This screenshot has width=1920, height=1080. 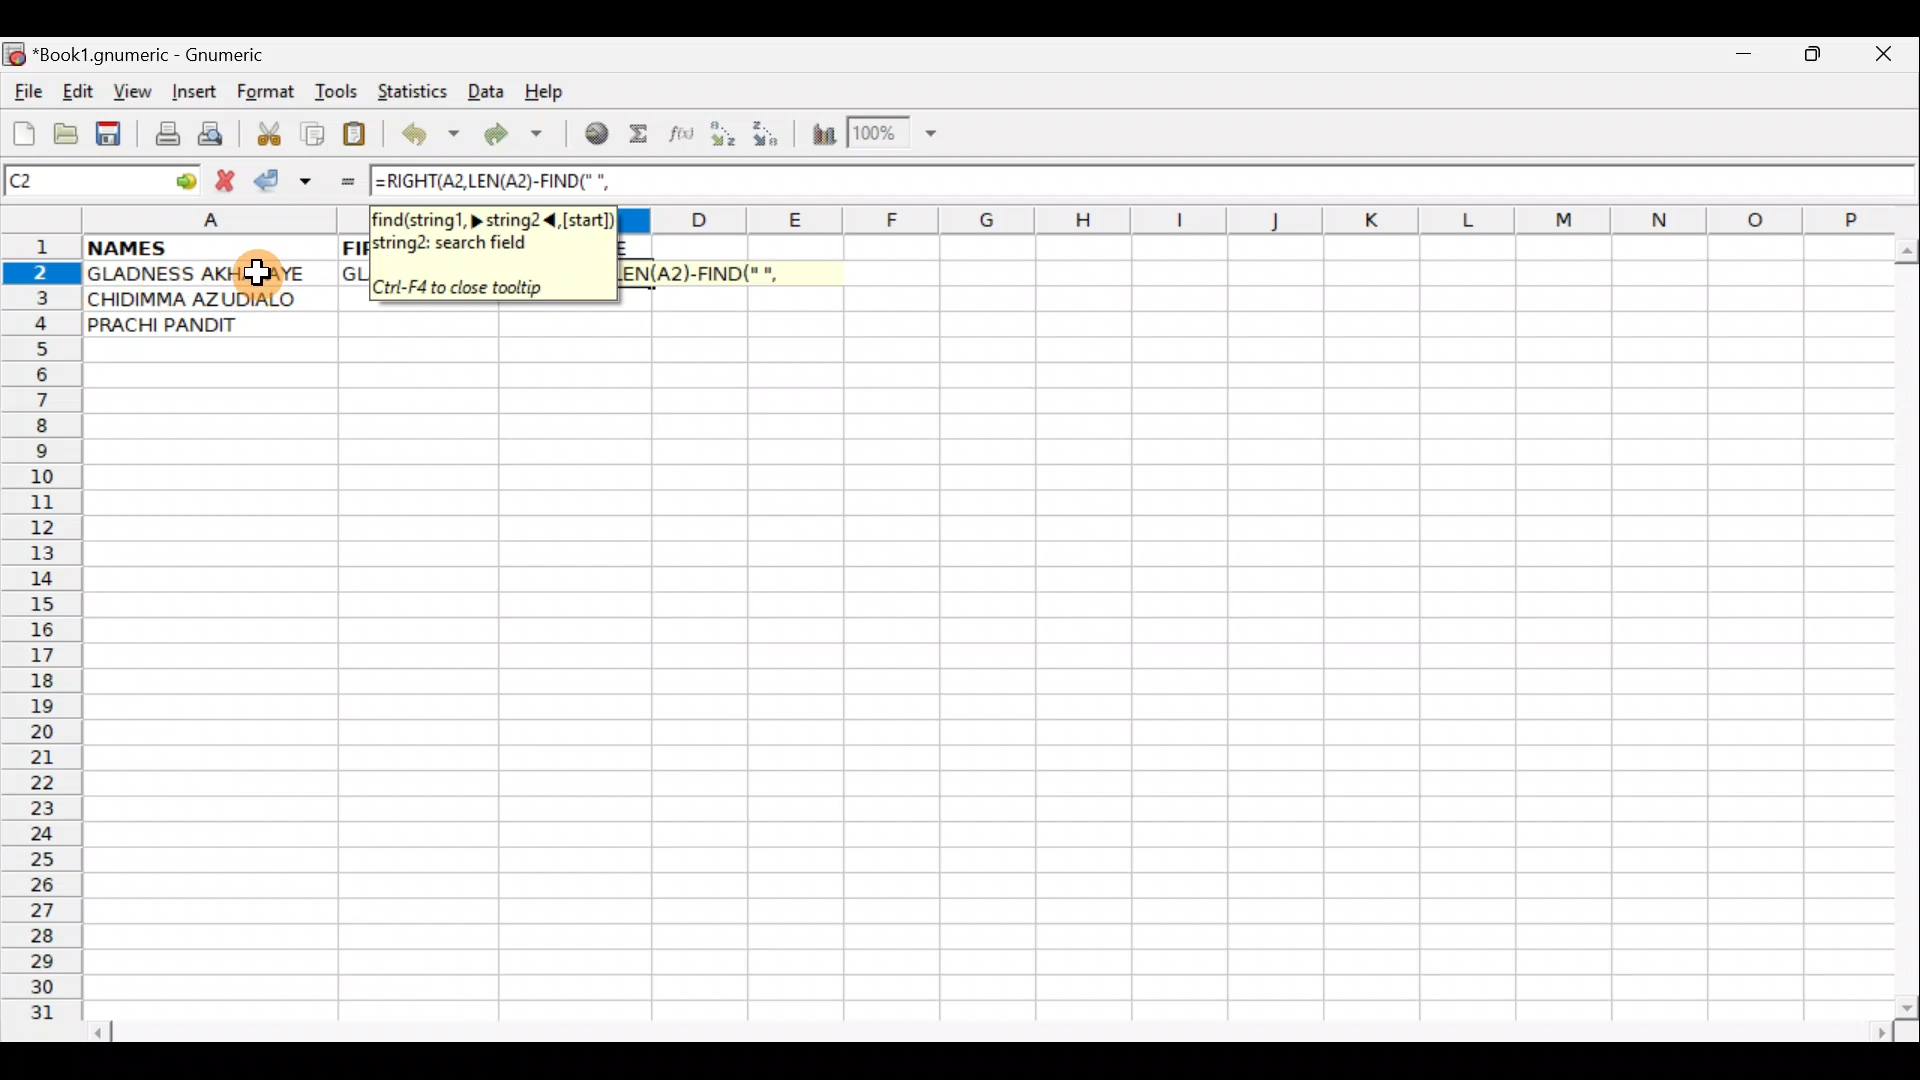 I want to click on NAMES, so click(x=187, y=246).